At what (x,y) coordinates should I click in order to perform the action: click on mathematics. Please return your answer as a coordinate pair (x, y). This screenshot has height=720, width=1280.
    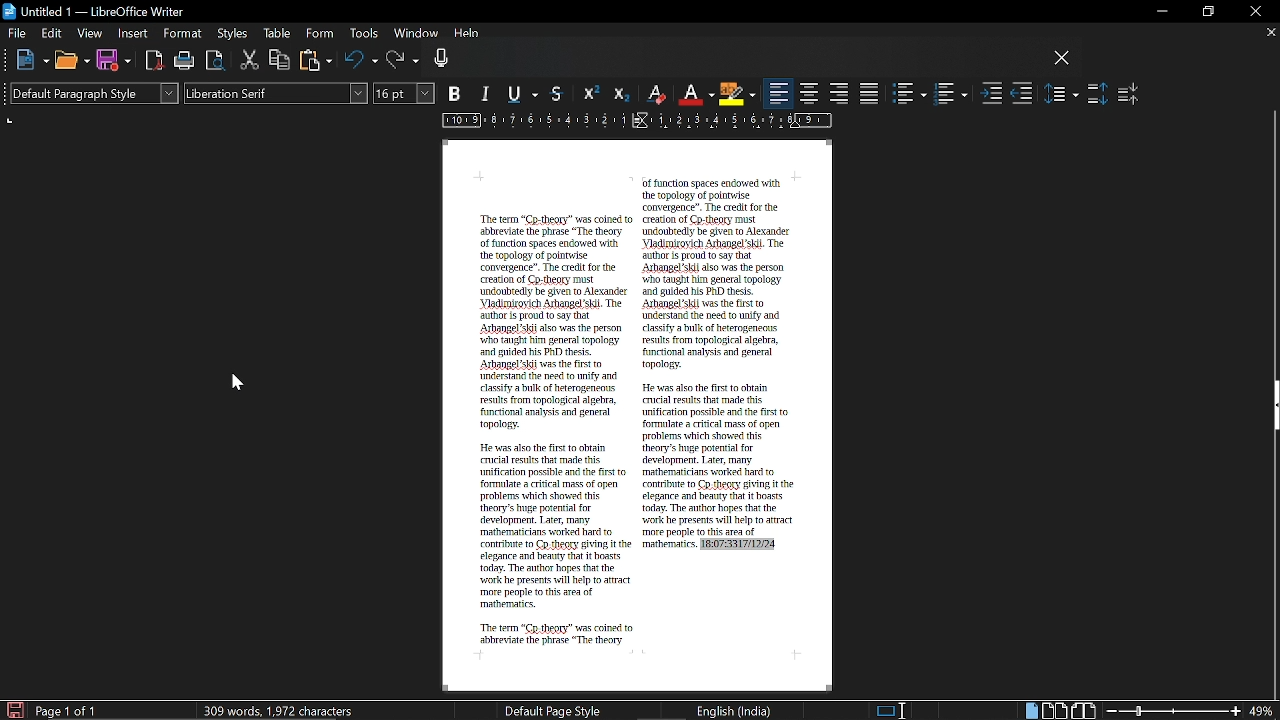
    Looking at the image, I should click on (667, 546).